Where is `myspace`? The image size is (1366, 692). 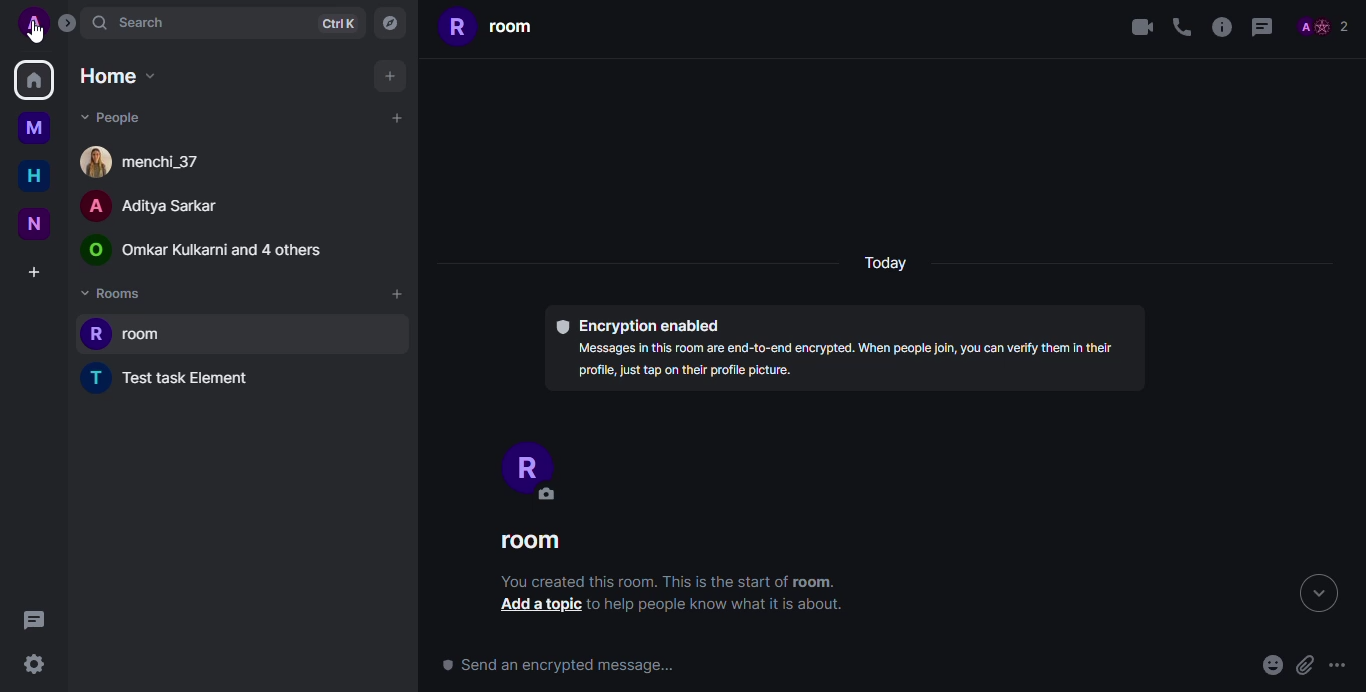 myspace is located at coordinates (34, 129).